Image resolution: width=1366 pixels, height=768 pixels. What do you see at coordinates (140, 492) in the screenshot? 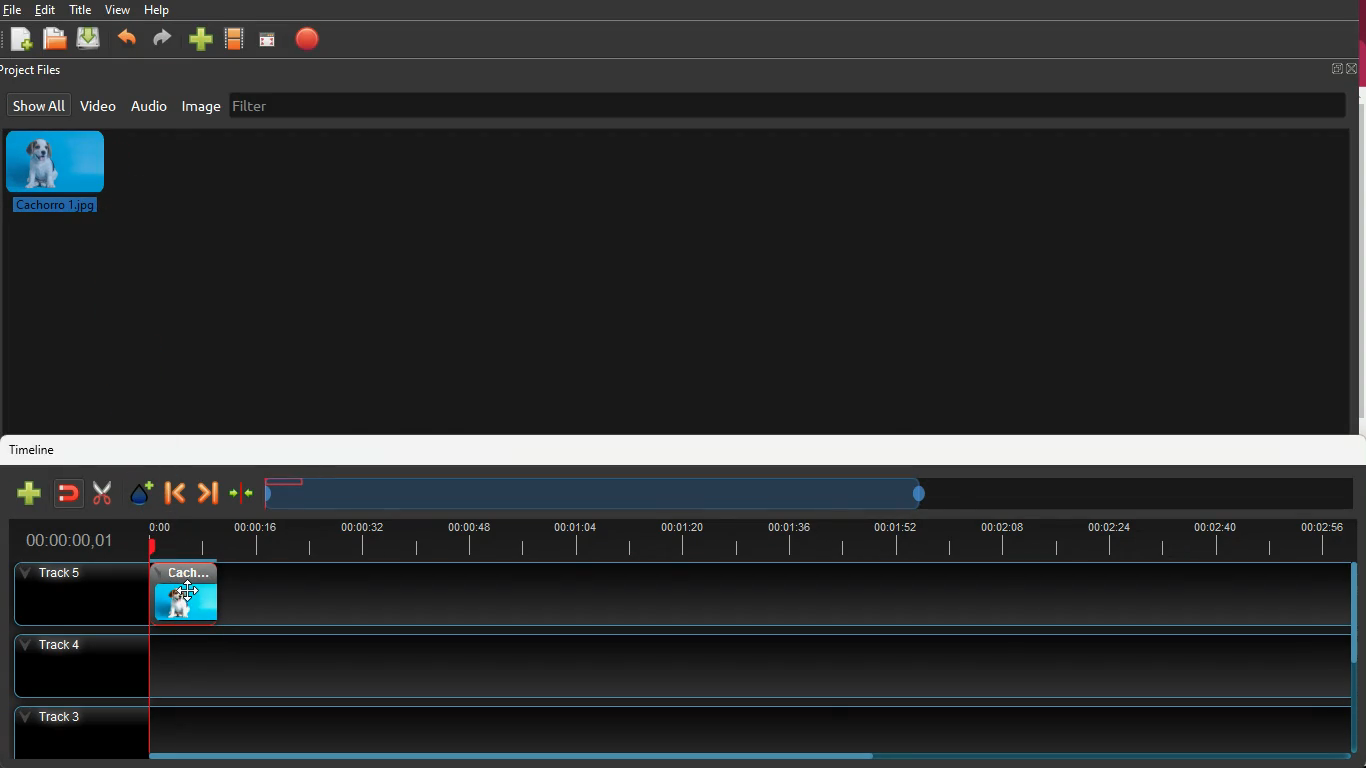
I see `effect` at bounding box center [140, 492].